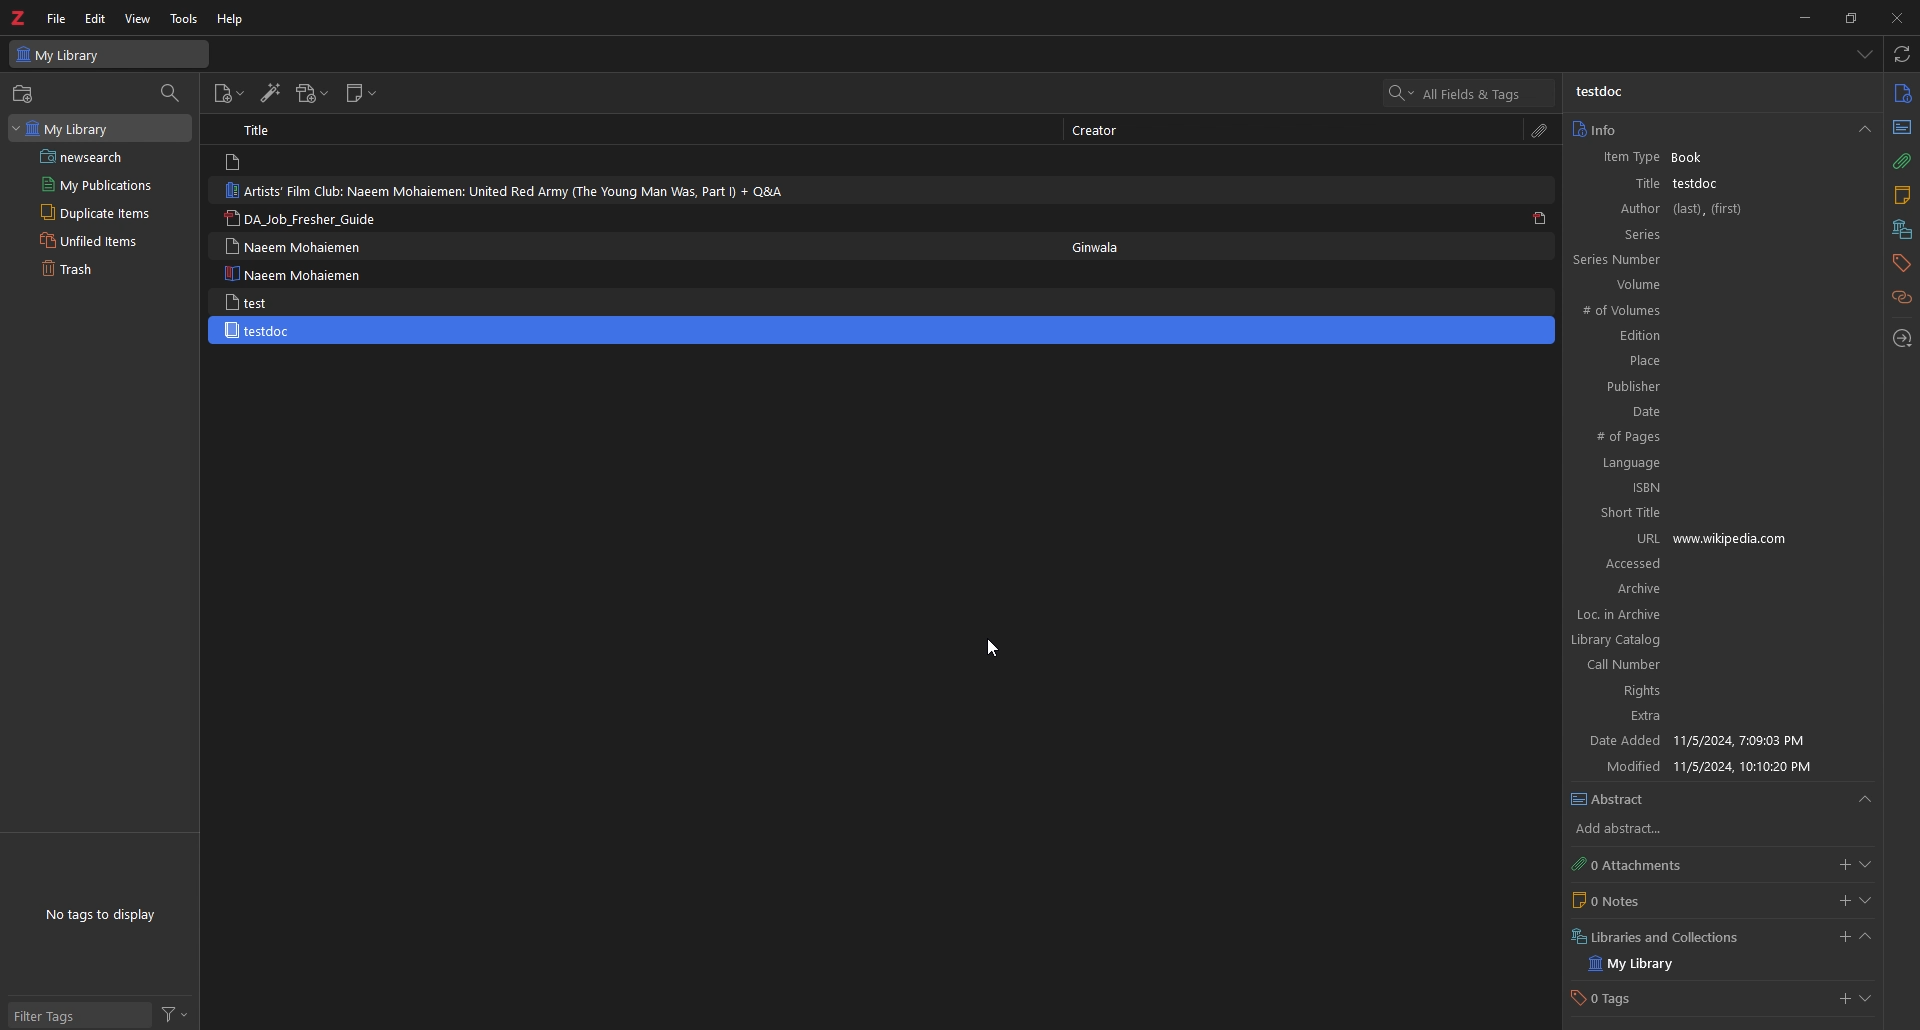 The width and height of the screenshot is (1920, 1030). Describe the element at coordinates (1671, 261) in the screenshot. I see `Series Number` at that location.